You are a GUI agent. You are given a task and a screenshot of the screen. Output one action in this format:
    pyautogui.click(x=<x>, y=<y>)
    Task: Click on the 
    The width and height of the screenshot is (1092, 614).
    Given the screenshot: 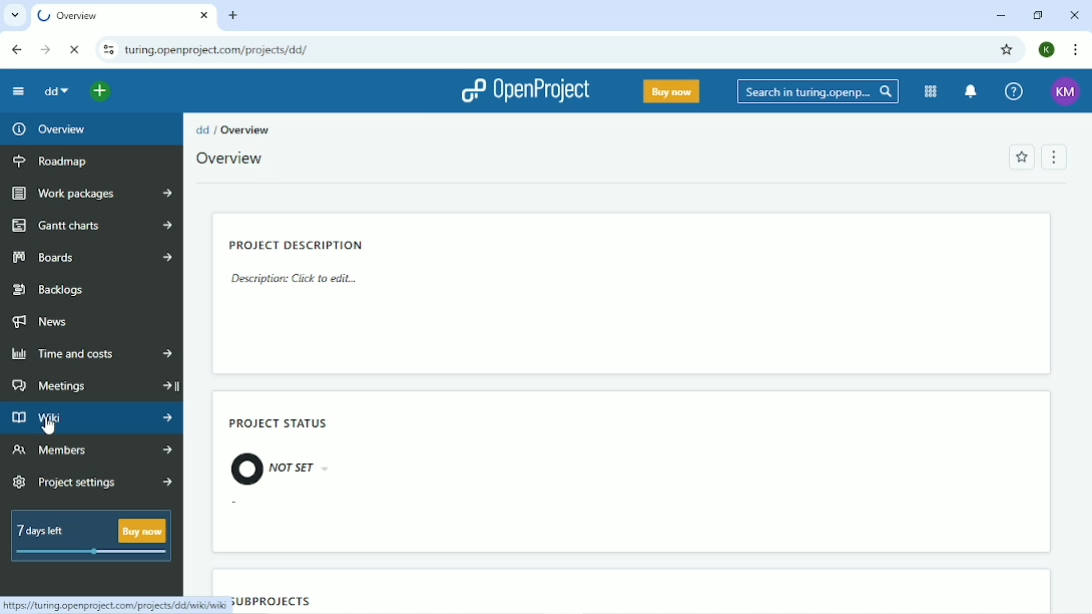 What is the action you would take?
    pyautogui.click(x=171, y=416)
    